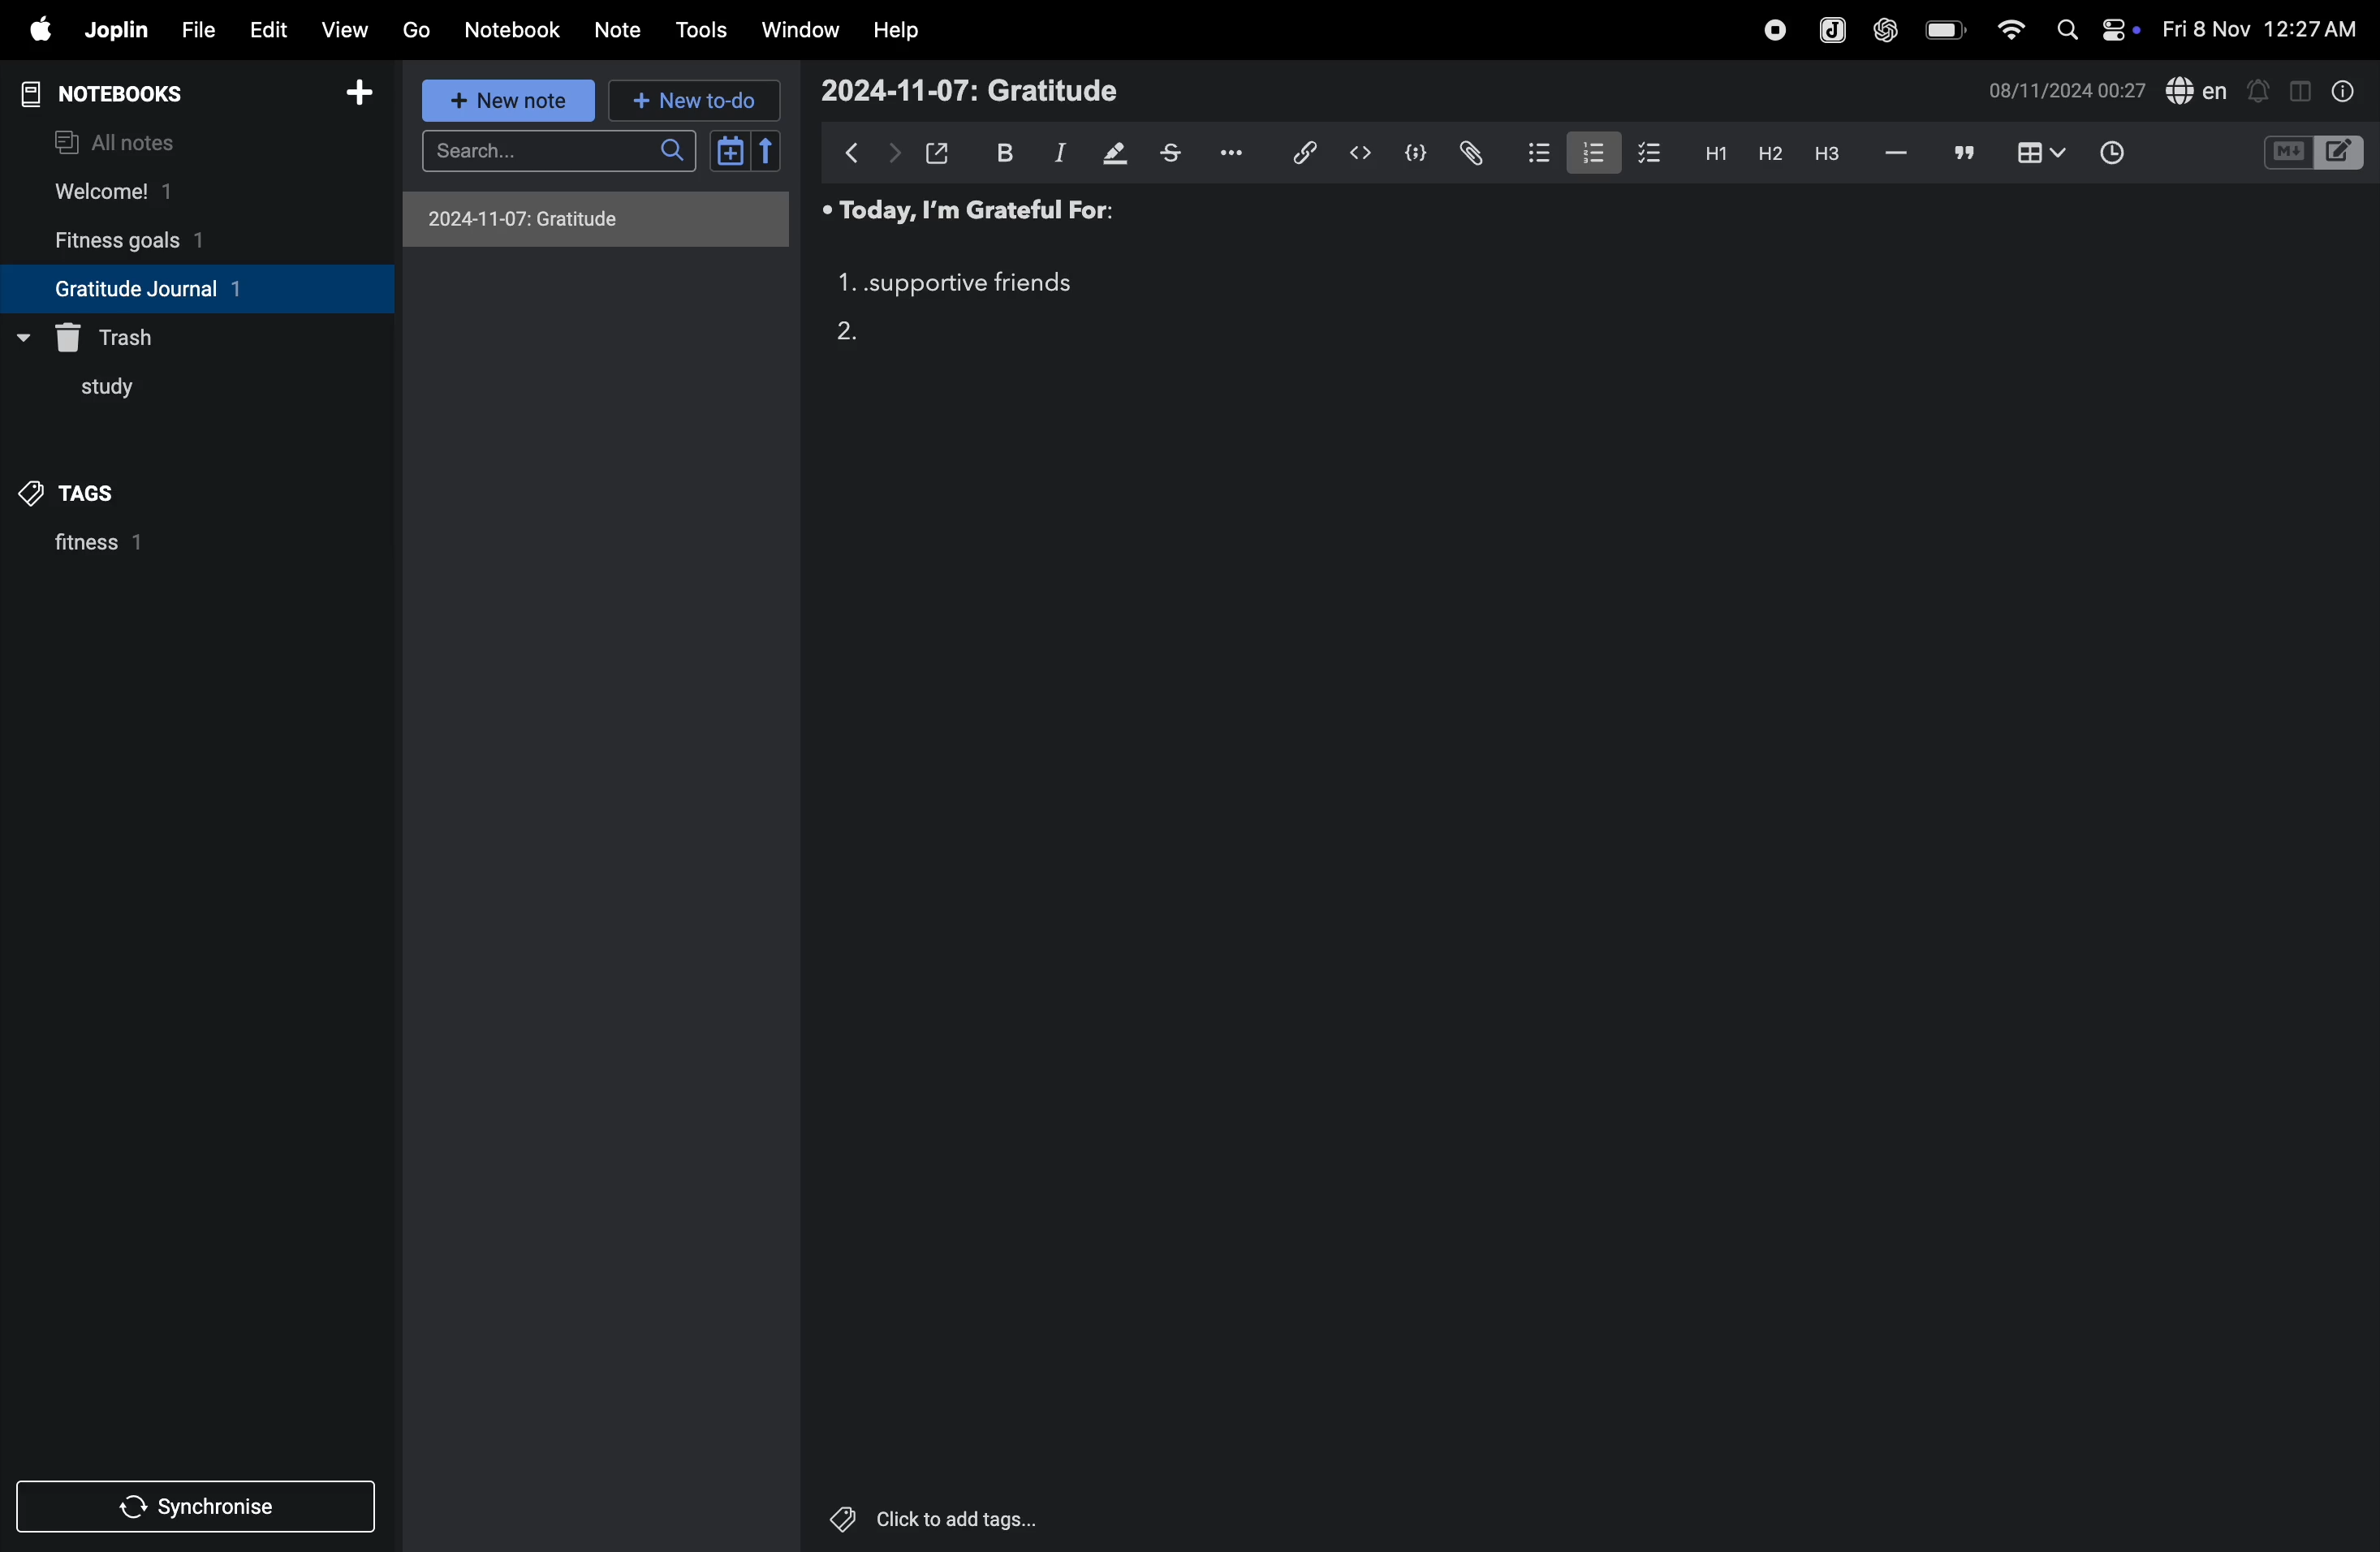 The width and height of the screenshot is (2380, 1552). What do you see at coordinates (32, 30) in the screenshot?
I see `apple menu` at bounding box center [32, 30].